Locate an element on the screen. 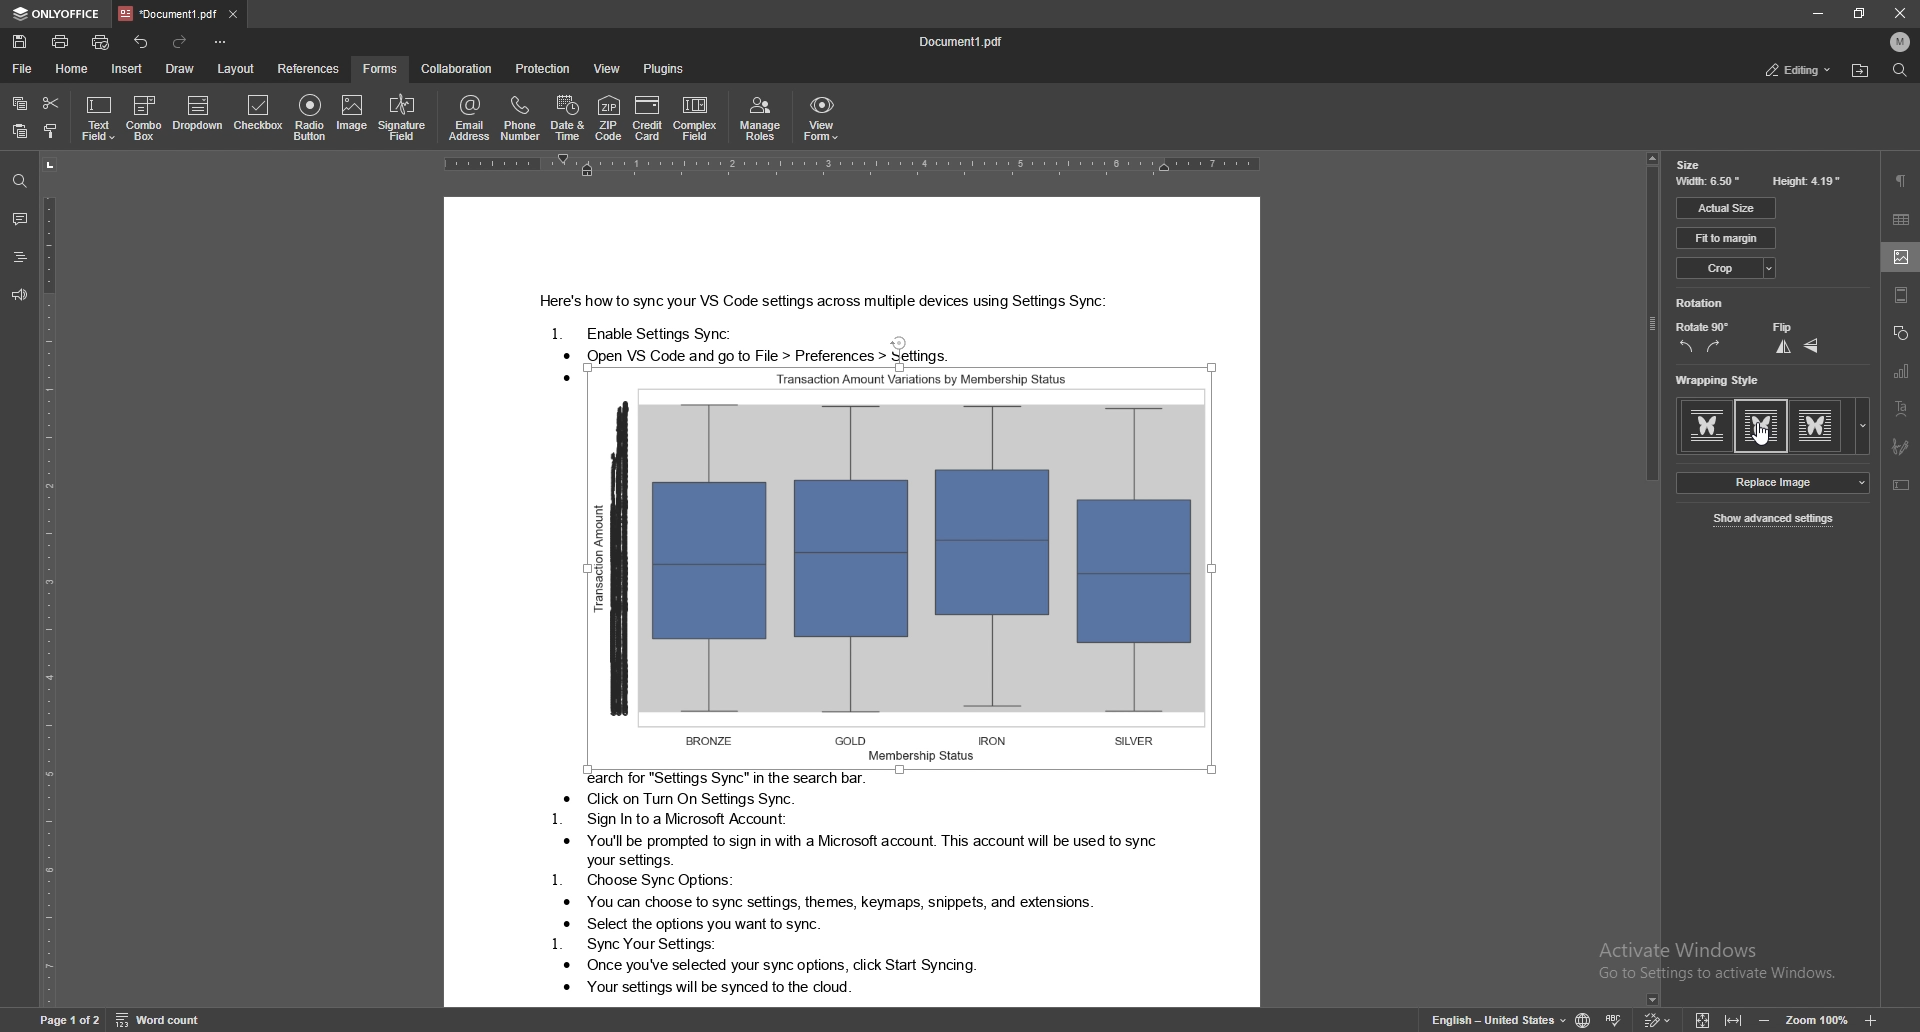 This screenshot has height=1032, width=1920. radio button is located at coordinates (310, 116).